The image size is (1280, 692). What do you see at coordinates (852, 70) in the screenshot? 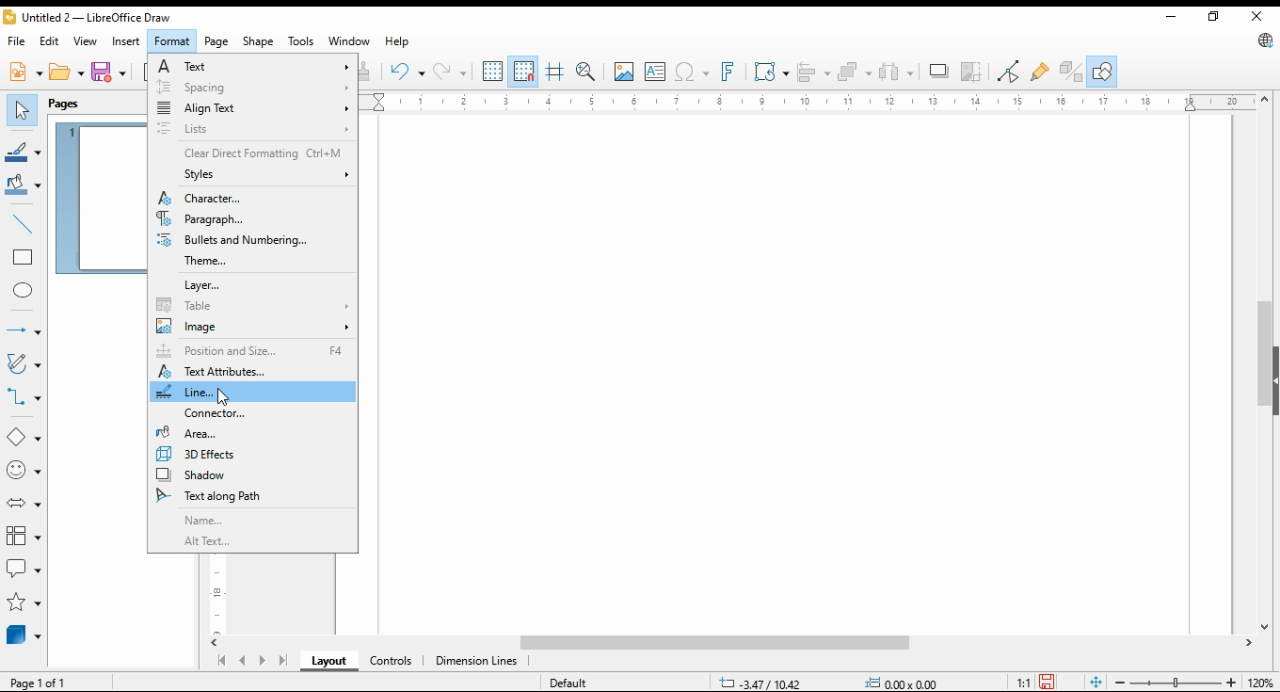
I see `arrange` at bounding box center [852, 70].